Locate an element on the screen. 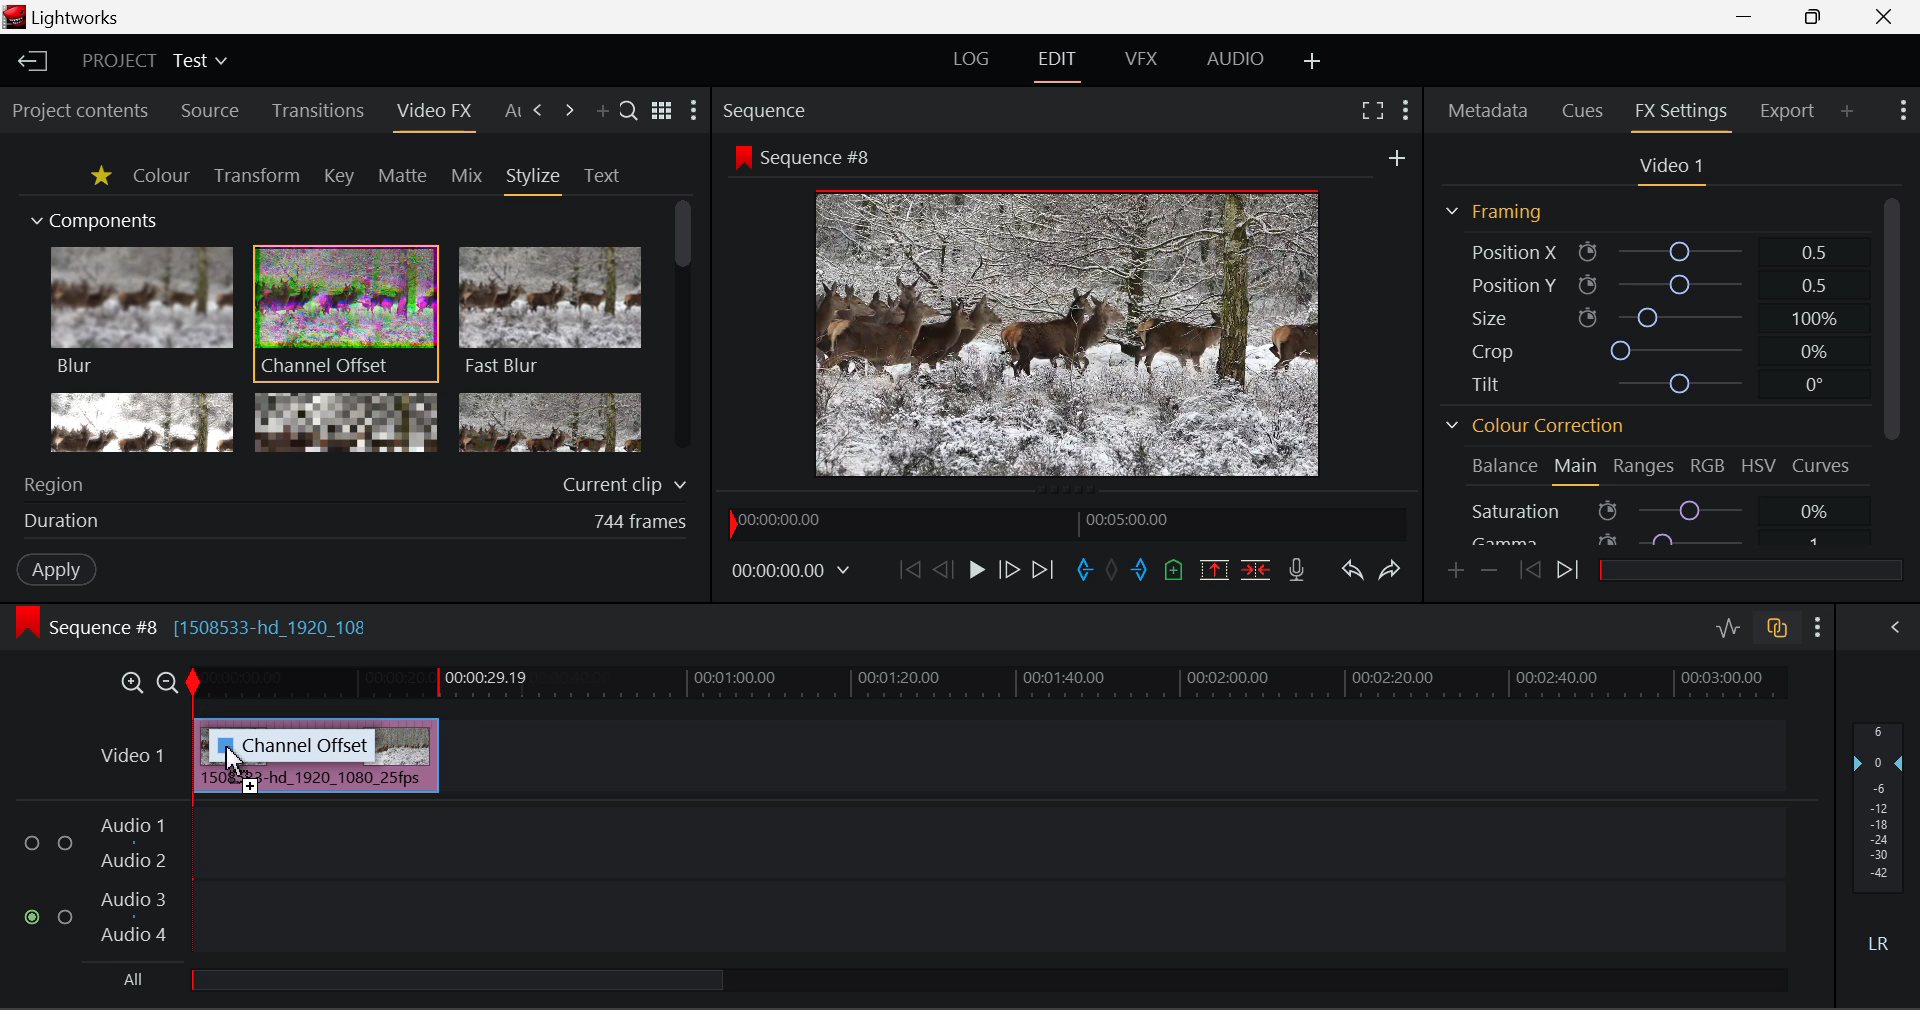 Image resolution: width=1920 pixels, height=1010 pixels. Play is located at coordinates (974, 571).